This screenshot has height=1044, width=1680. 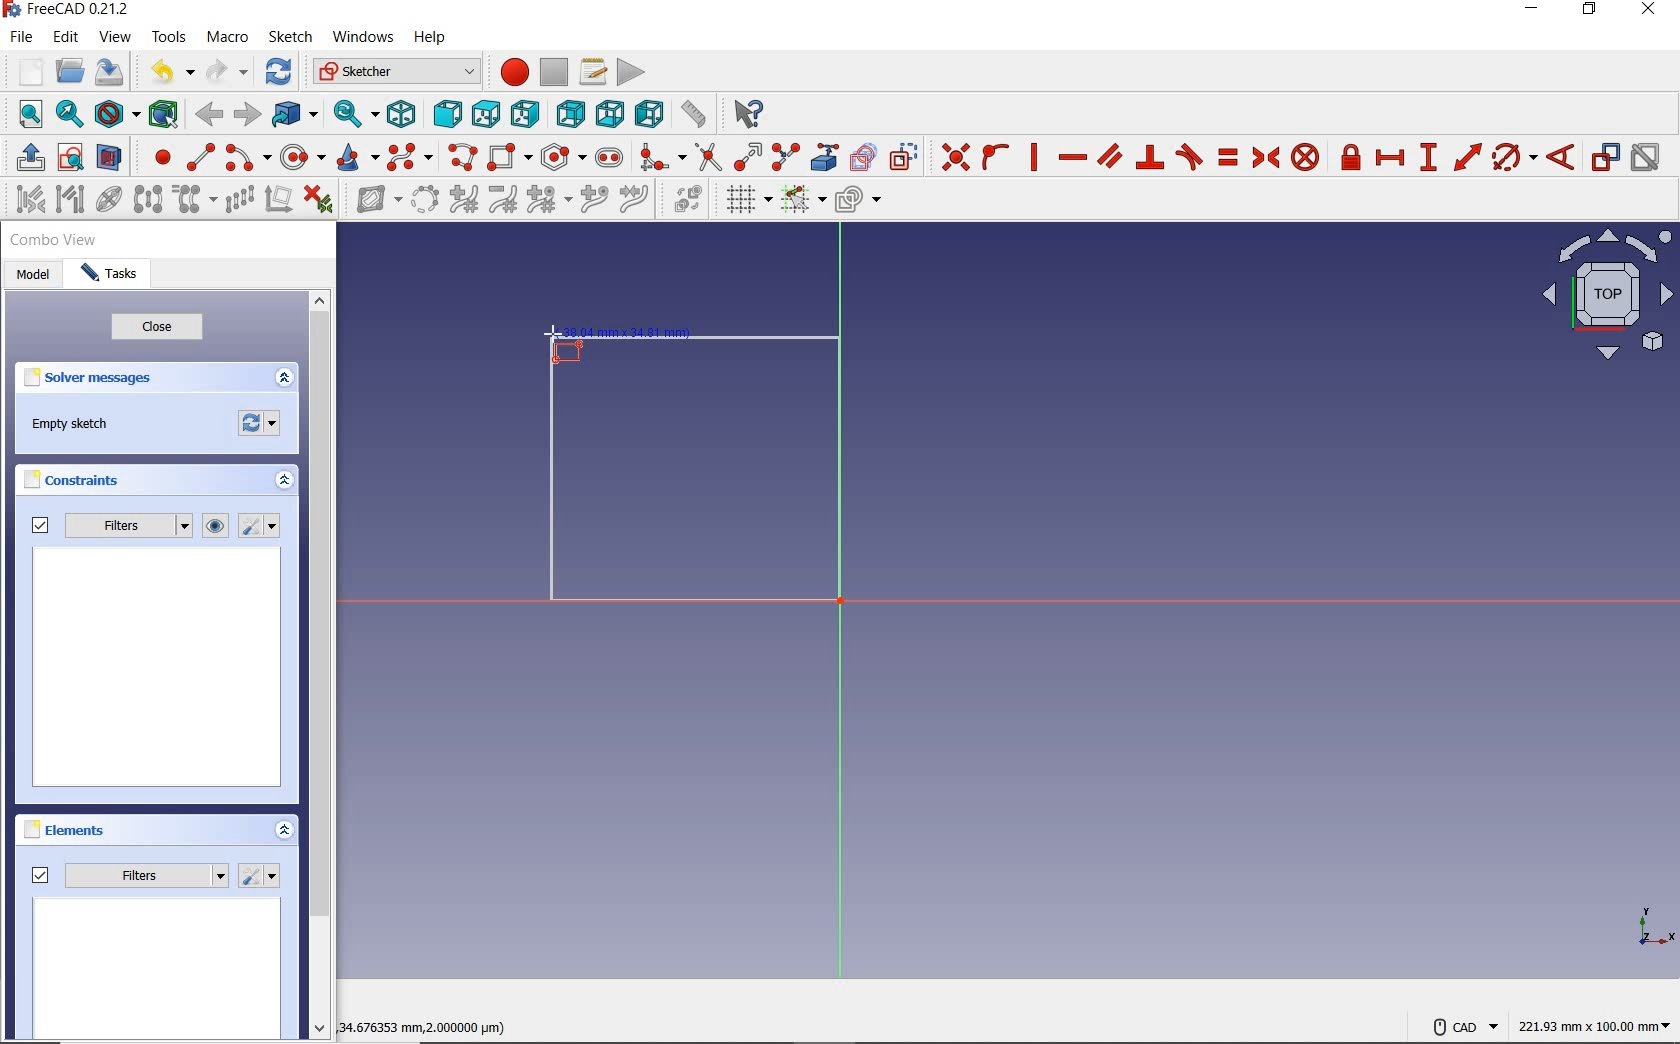 I want to click on rectangular array, so click(x=238, y=200).